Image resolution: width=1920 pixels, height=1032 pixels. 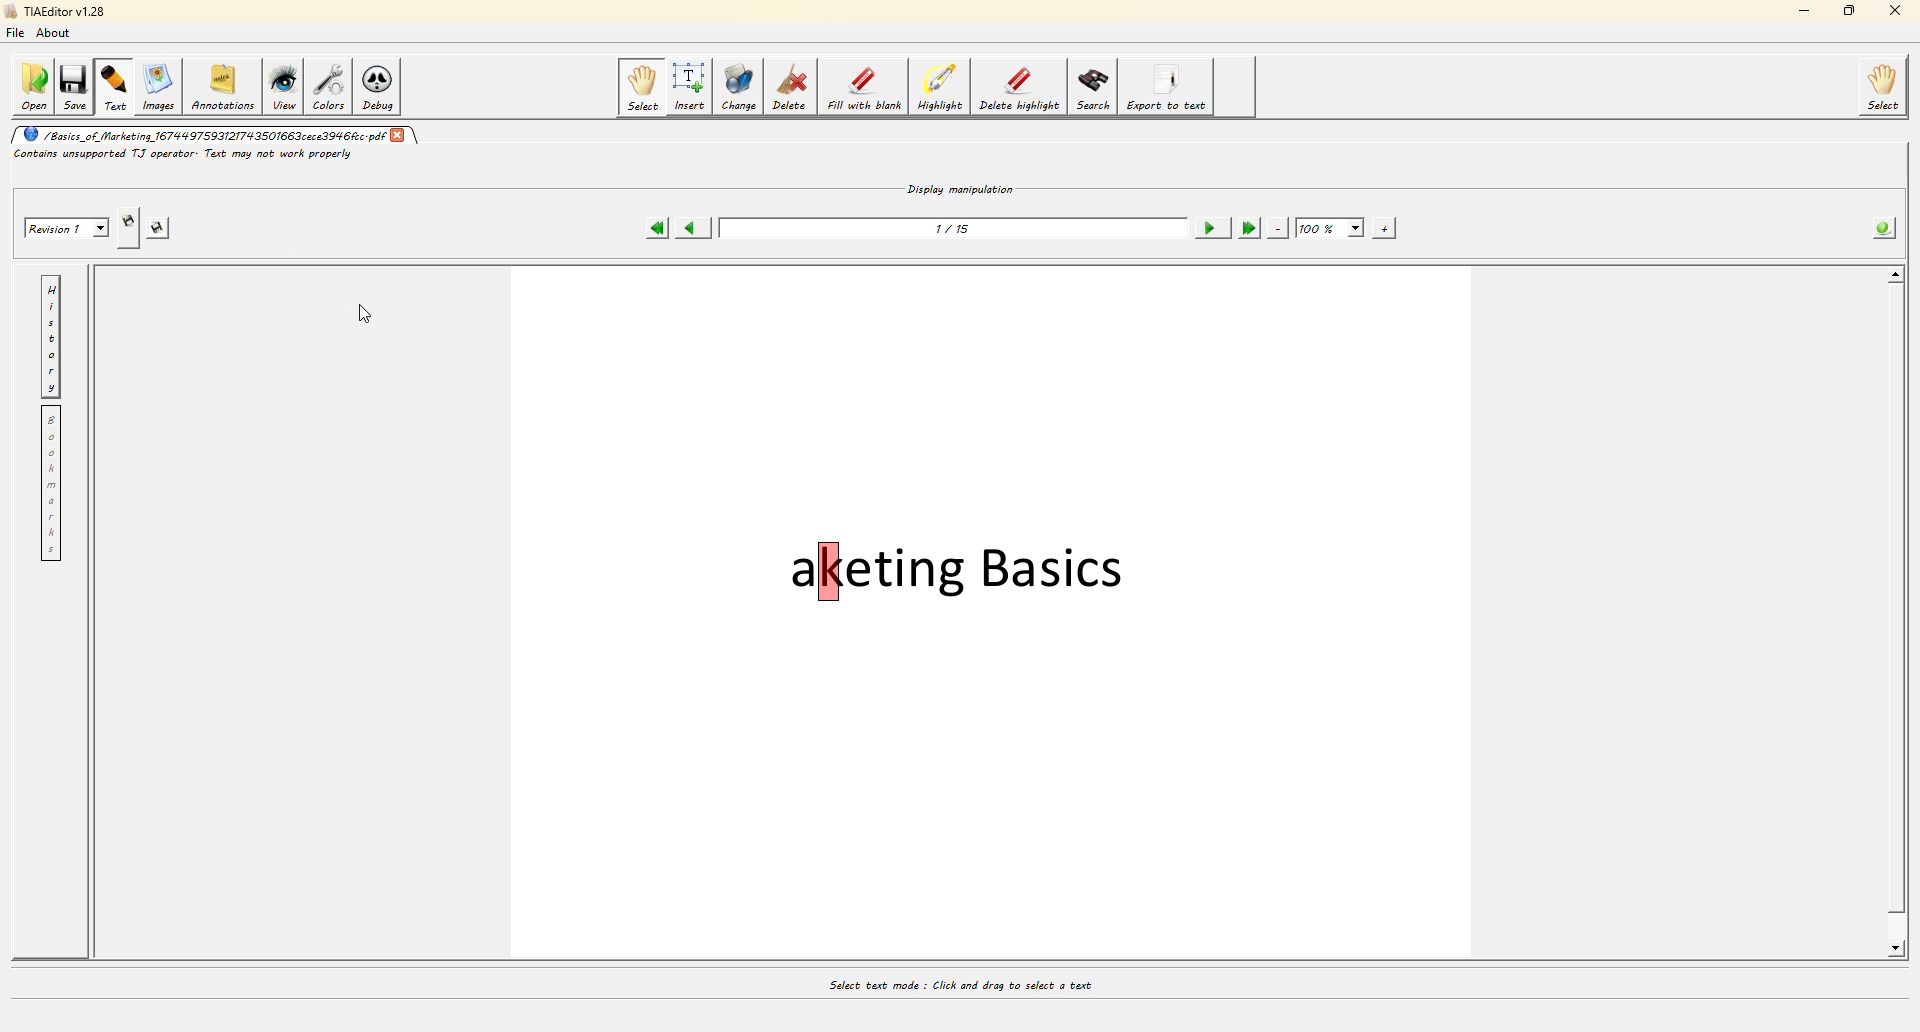 I want to click on first page, so click(x=657, y=225).